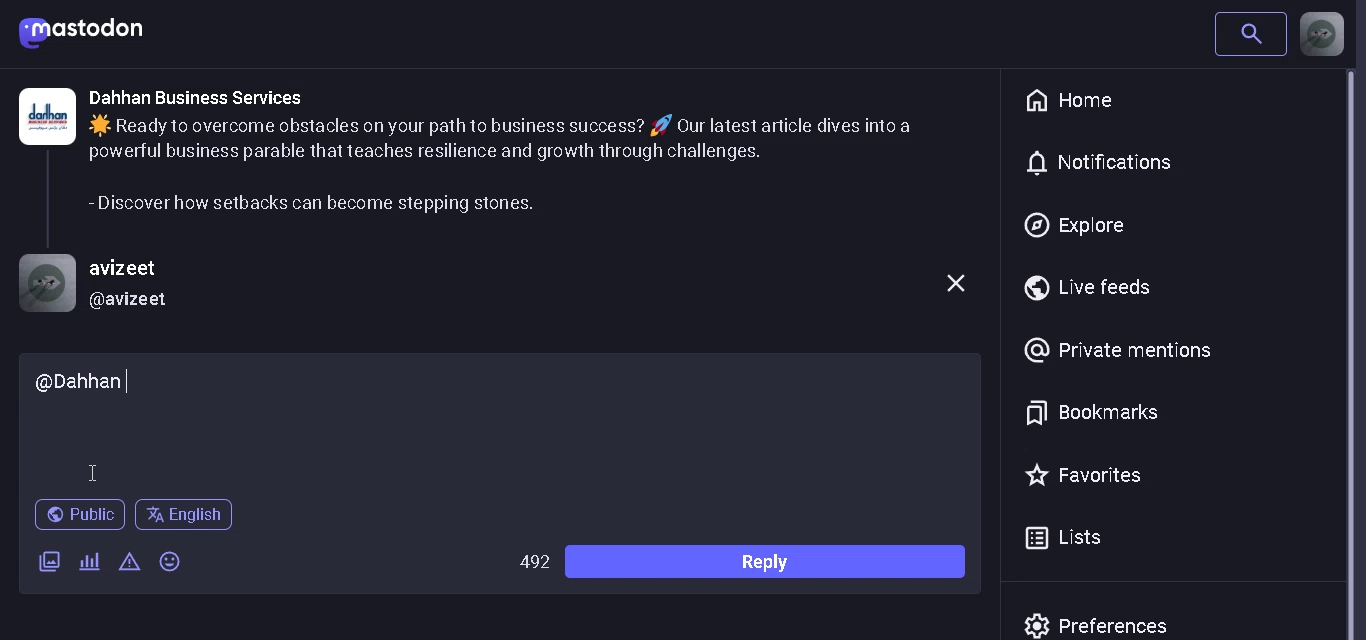 This screenshot has width=1366, height=640. I want to click on username, so click(135, 270).